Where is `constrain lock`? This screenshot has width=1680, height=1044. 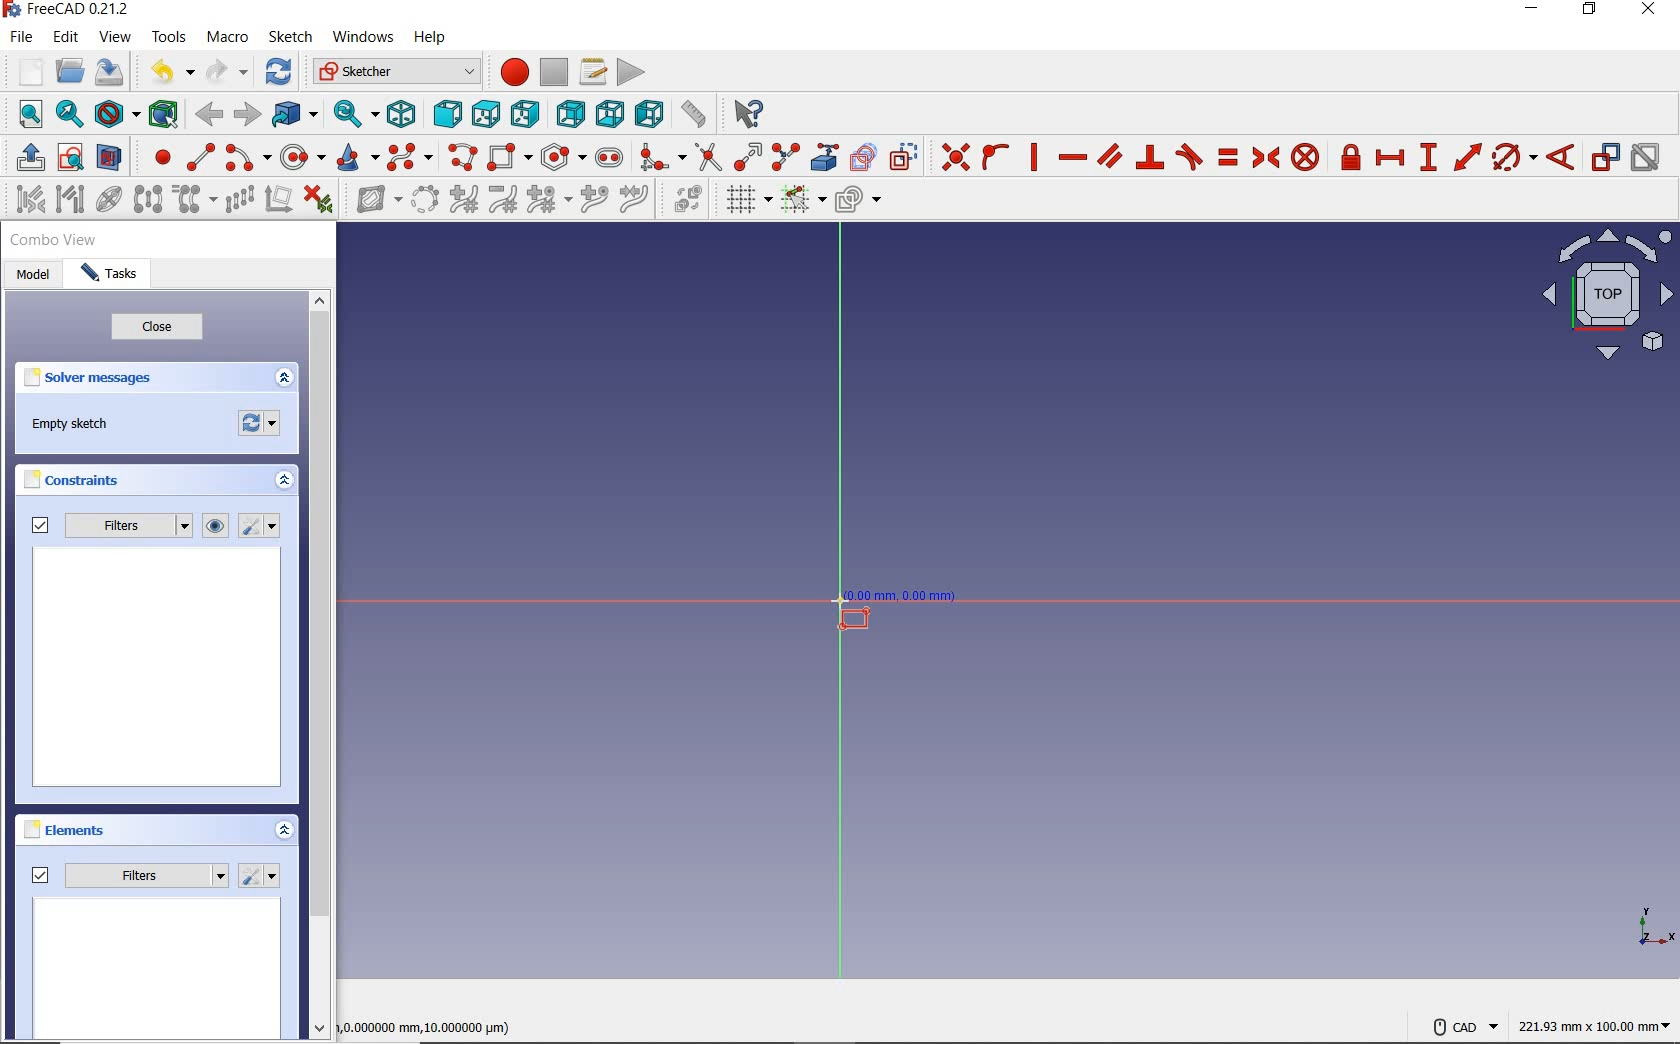
constrain lock is located at coordinates (1351, 157).